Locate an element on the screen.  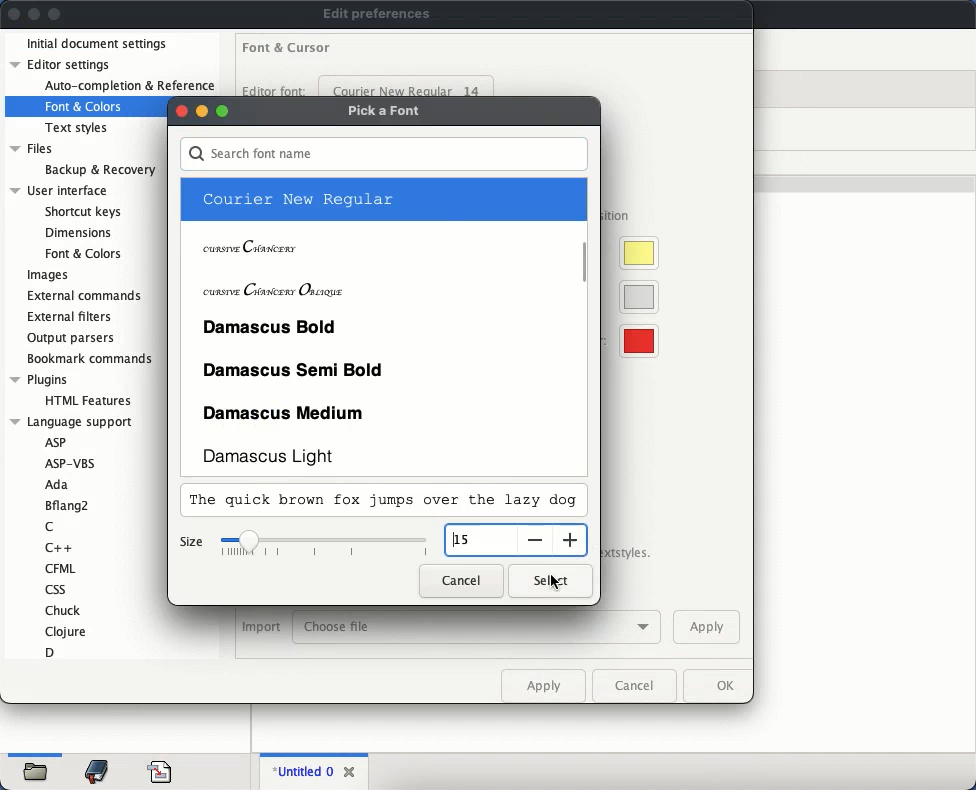
bookmark is located at coordinates (98, 772).